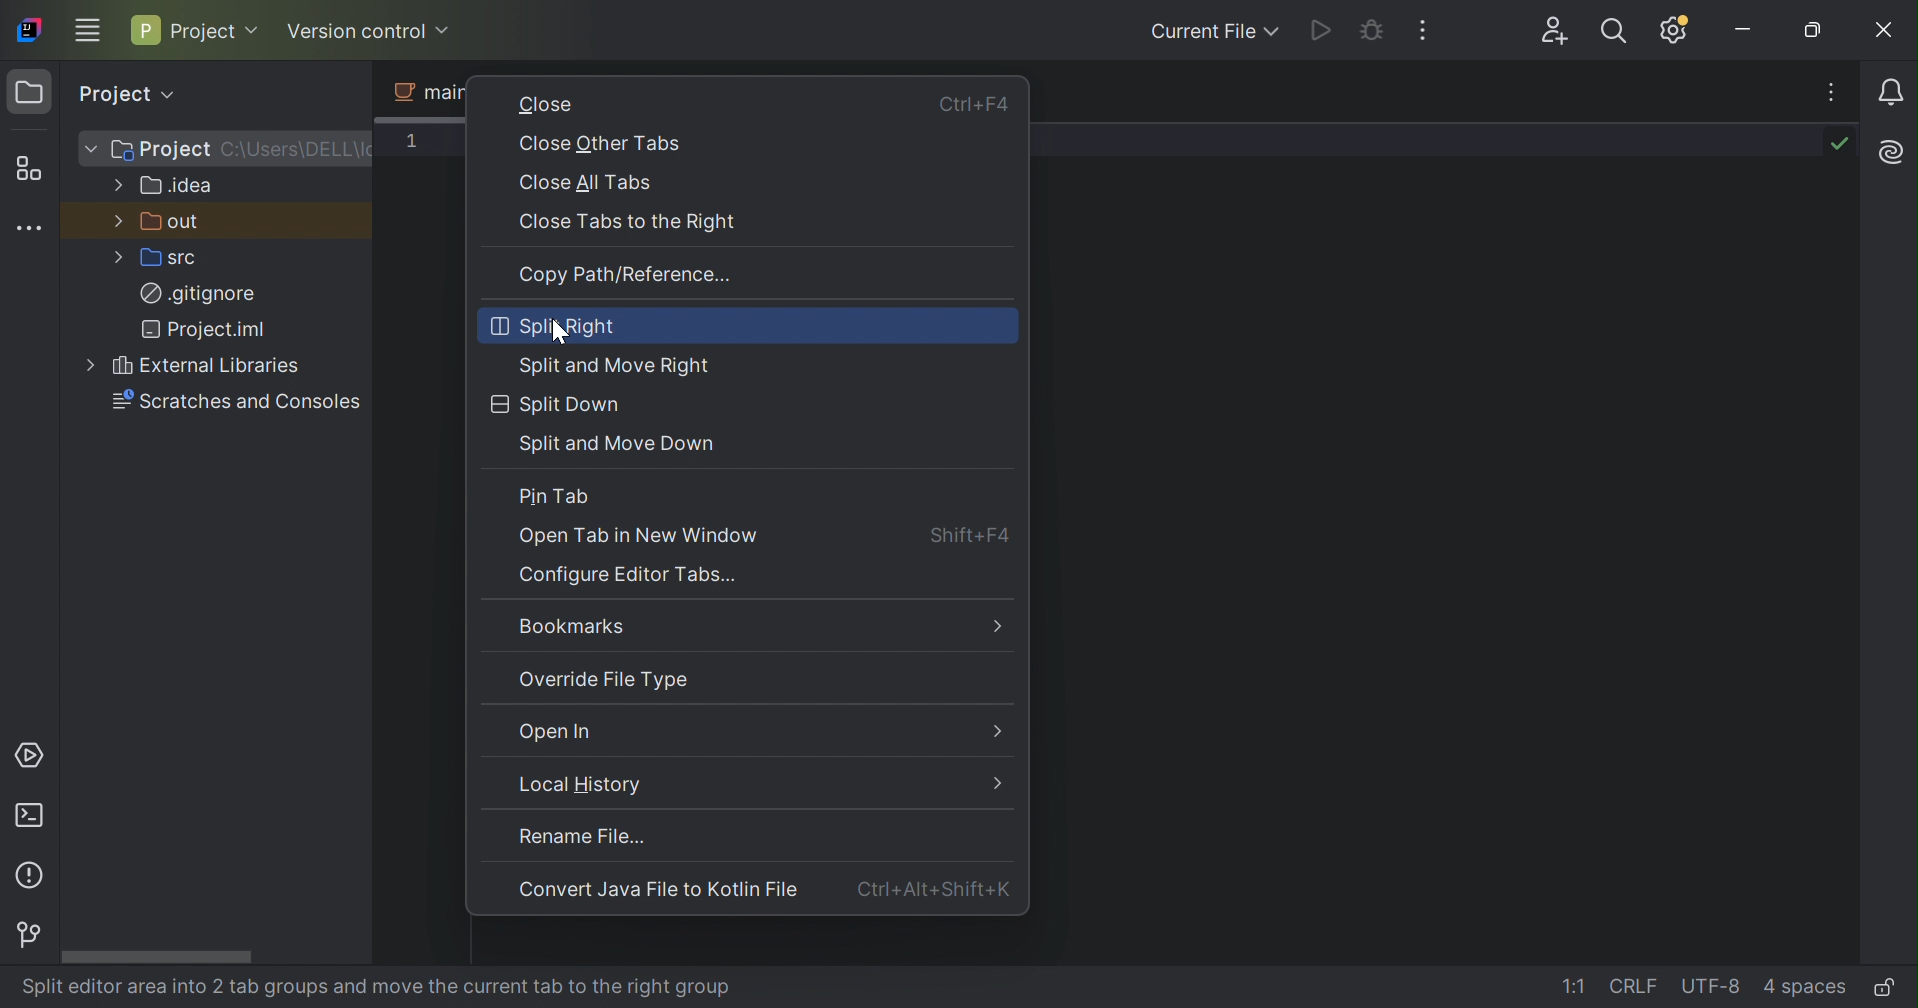 This screenshot has height=1008, width=1918. What do you see at coordinates (934, 890) in the screenshot?
I see `Ctrl+Alt+Shift+K` at bounding box center [934, 890].